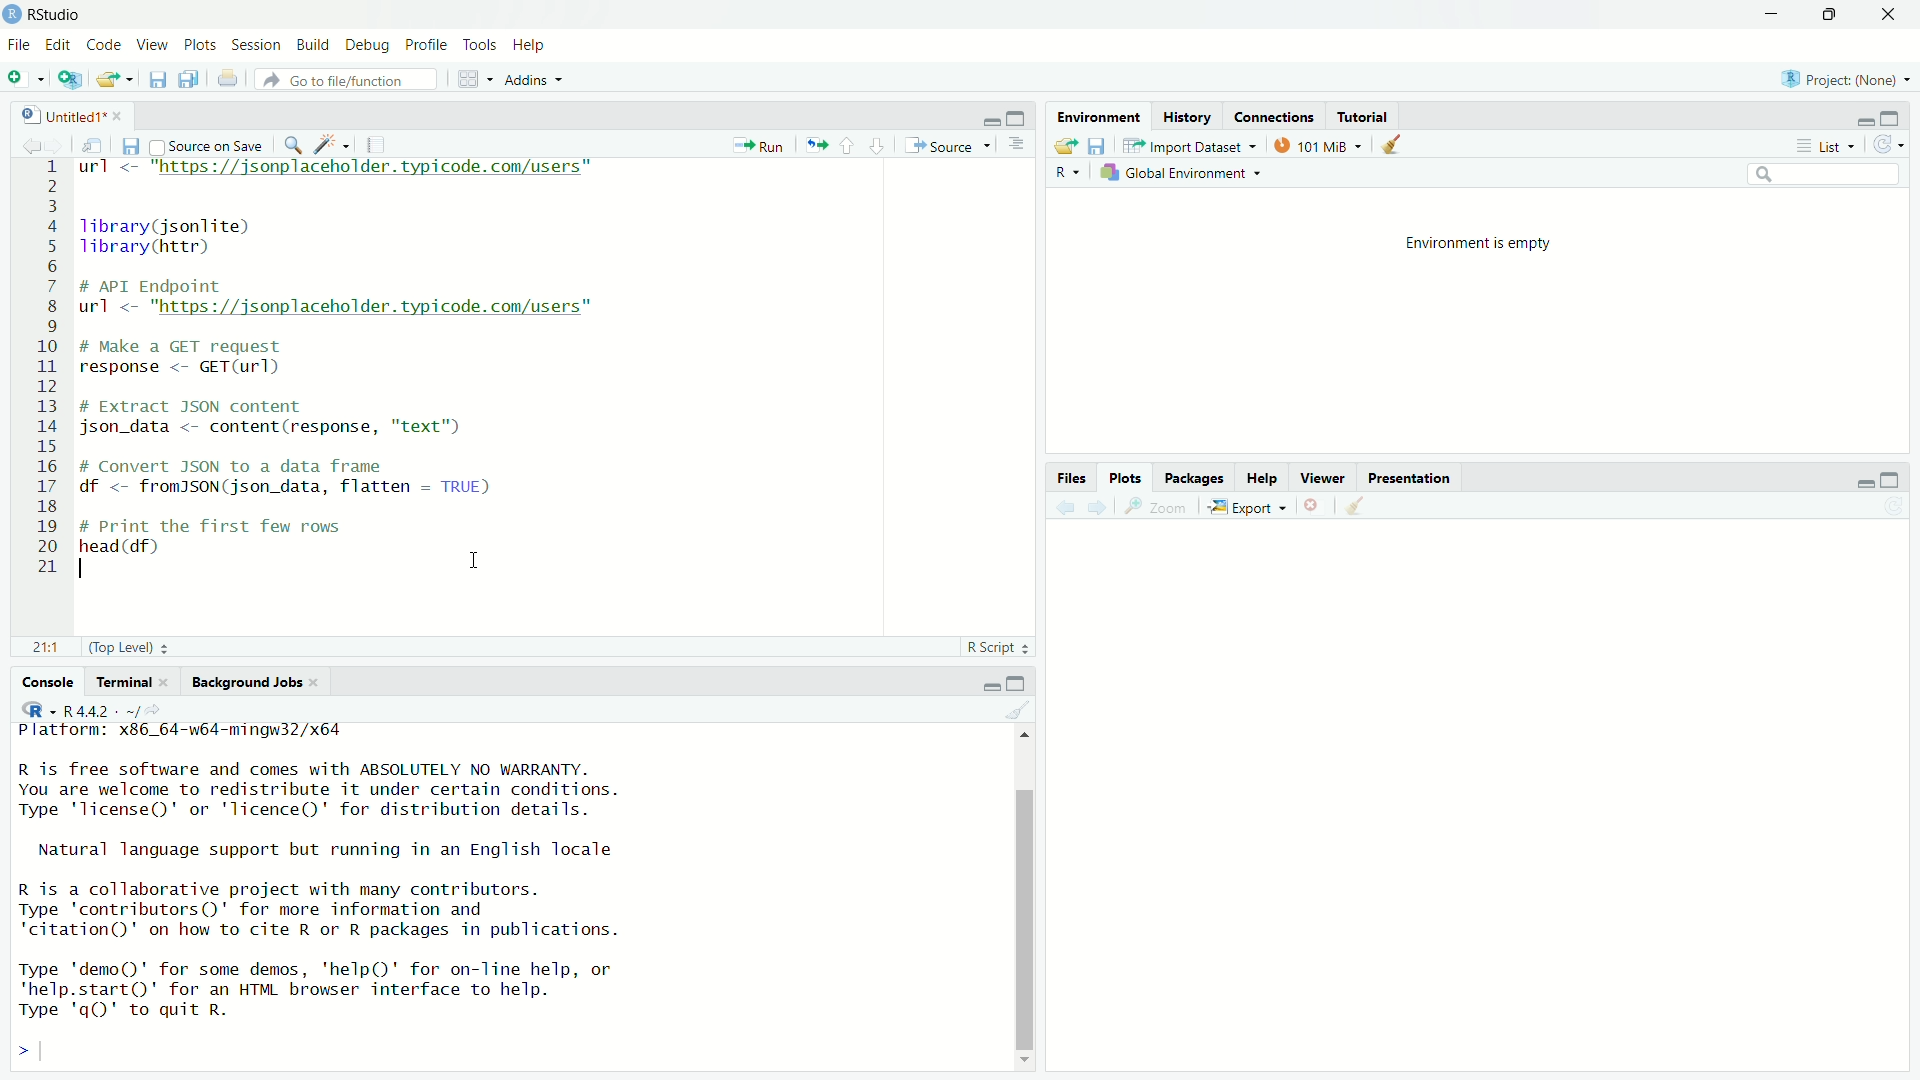 This screenshot has height=1080, width=1920. I want to click on Close, so click(1891, 15).